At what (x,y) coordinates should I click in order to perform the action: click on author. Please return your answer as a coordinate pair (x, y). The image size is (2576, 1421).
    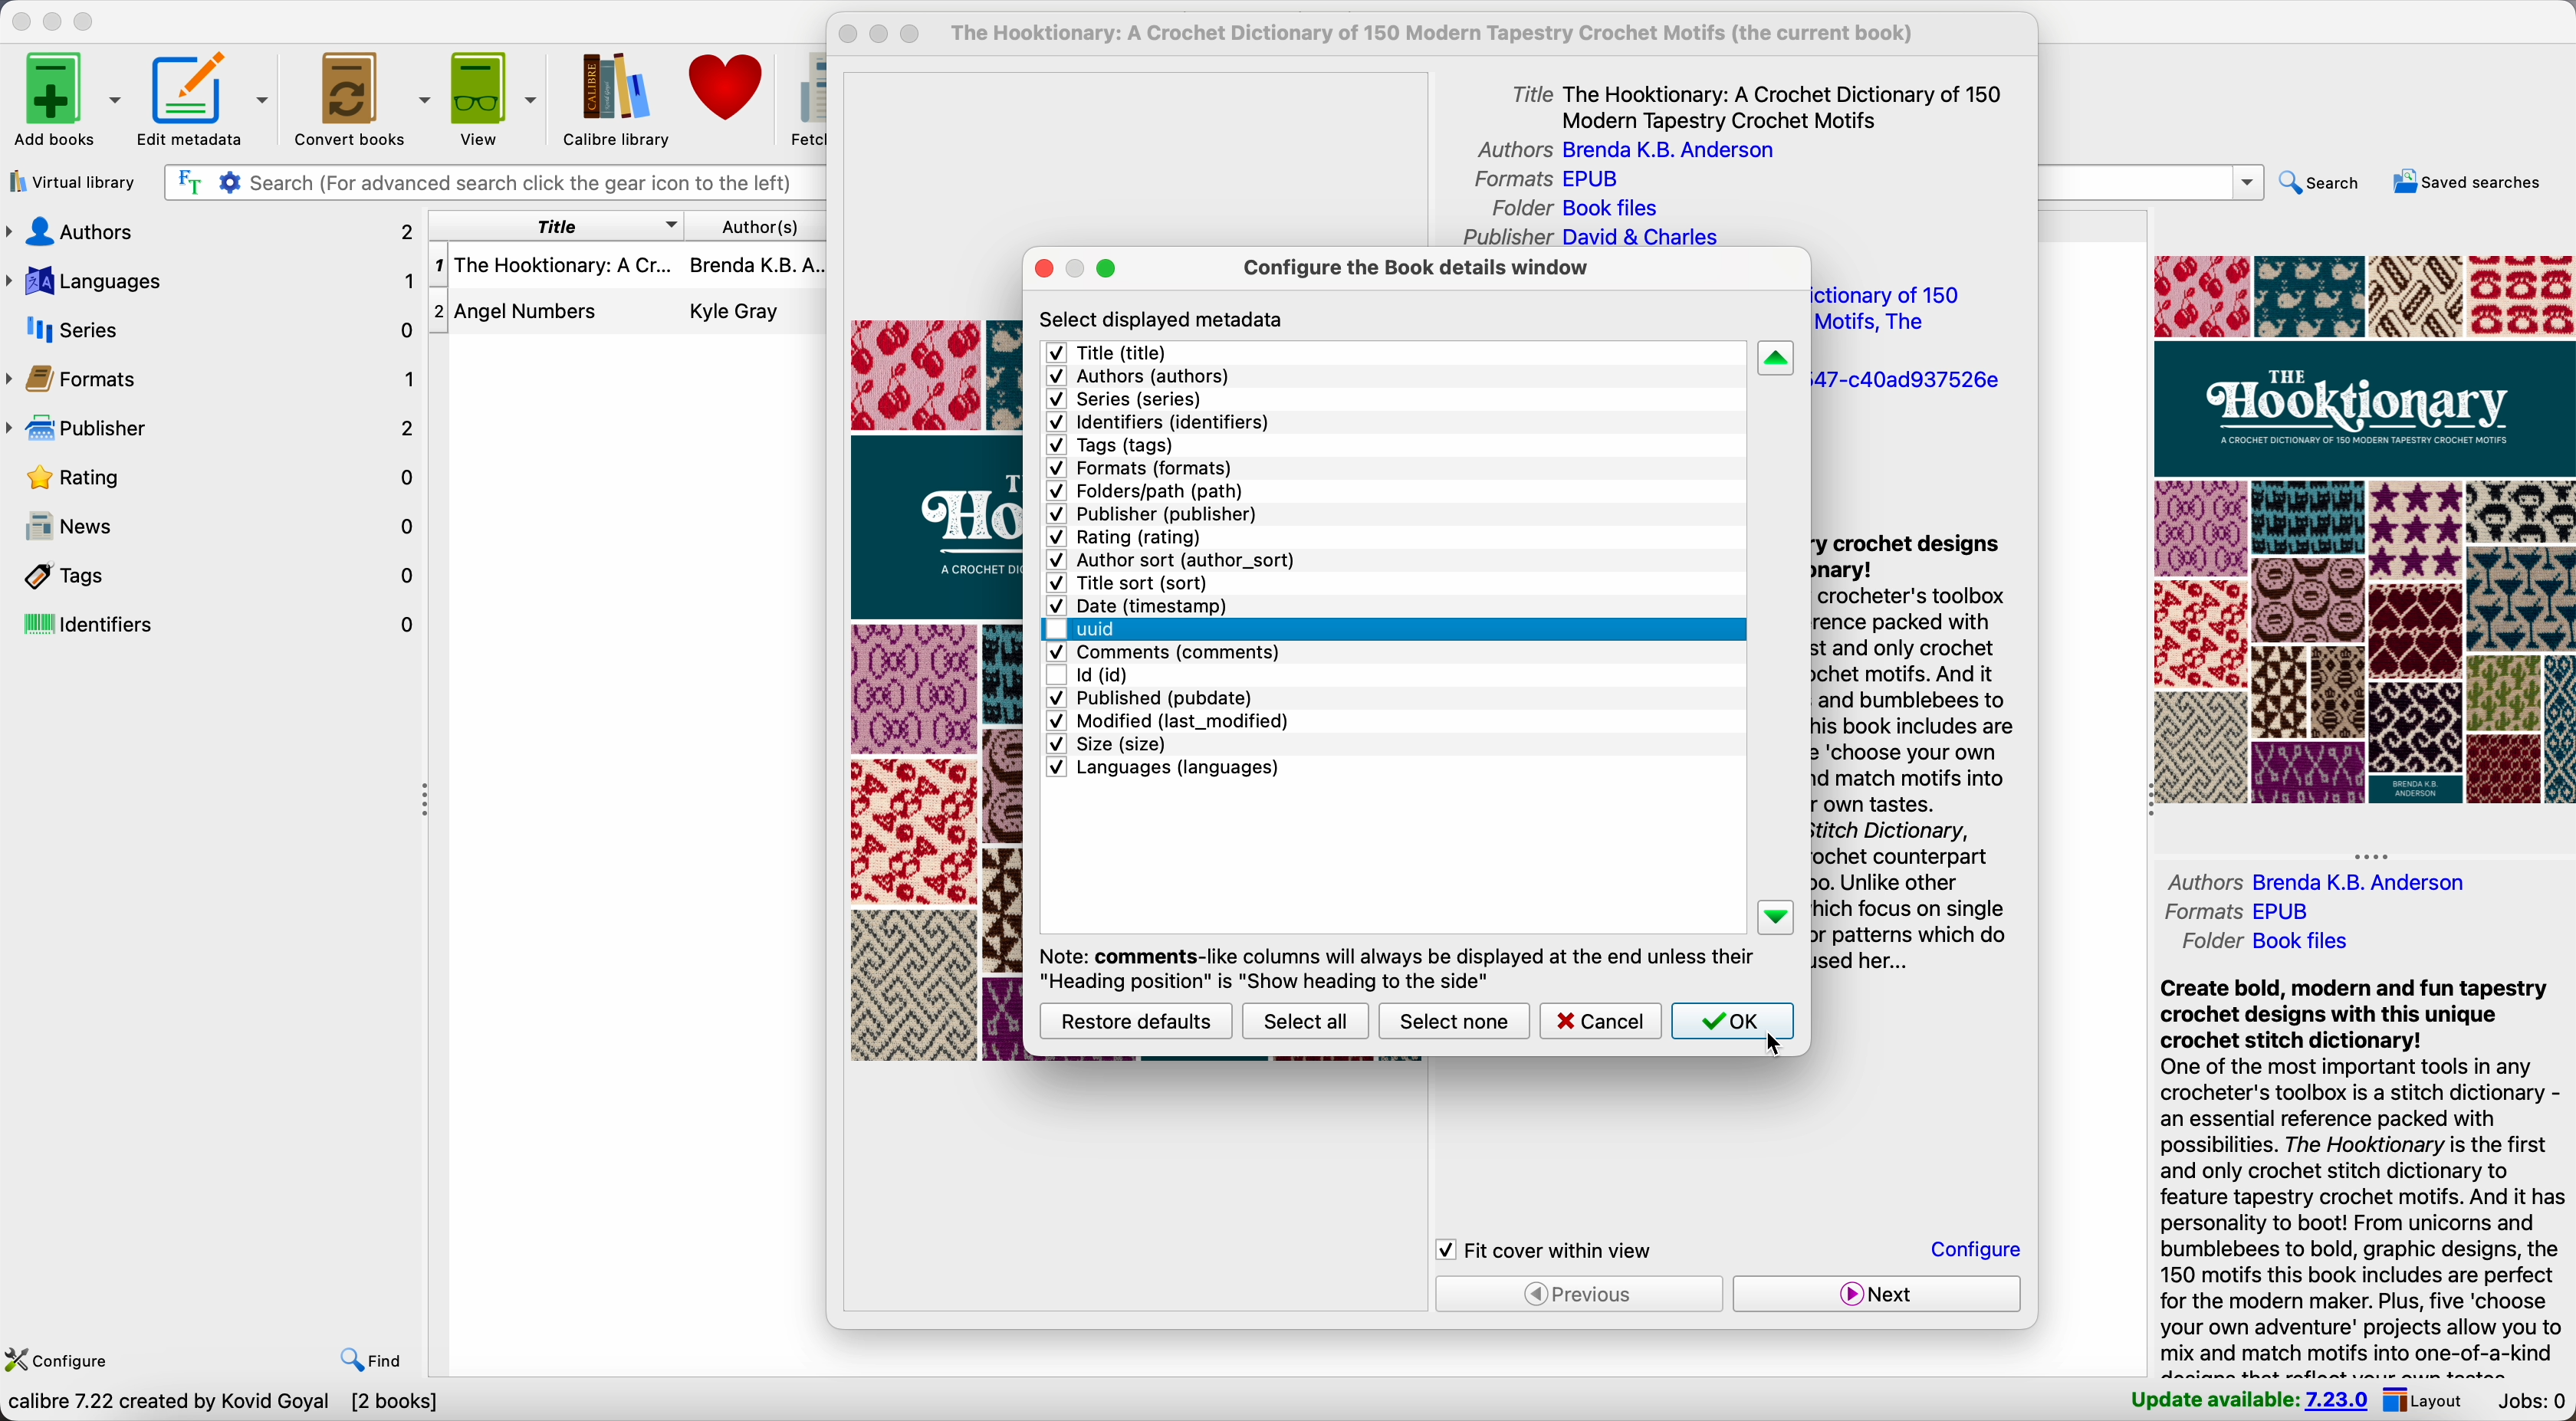
    Looking at the image, I should click on (2320, 881).